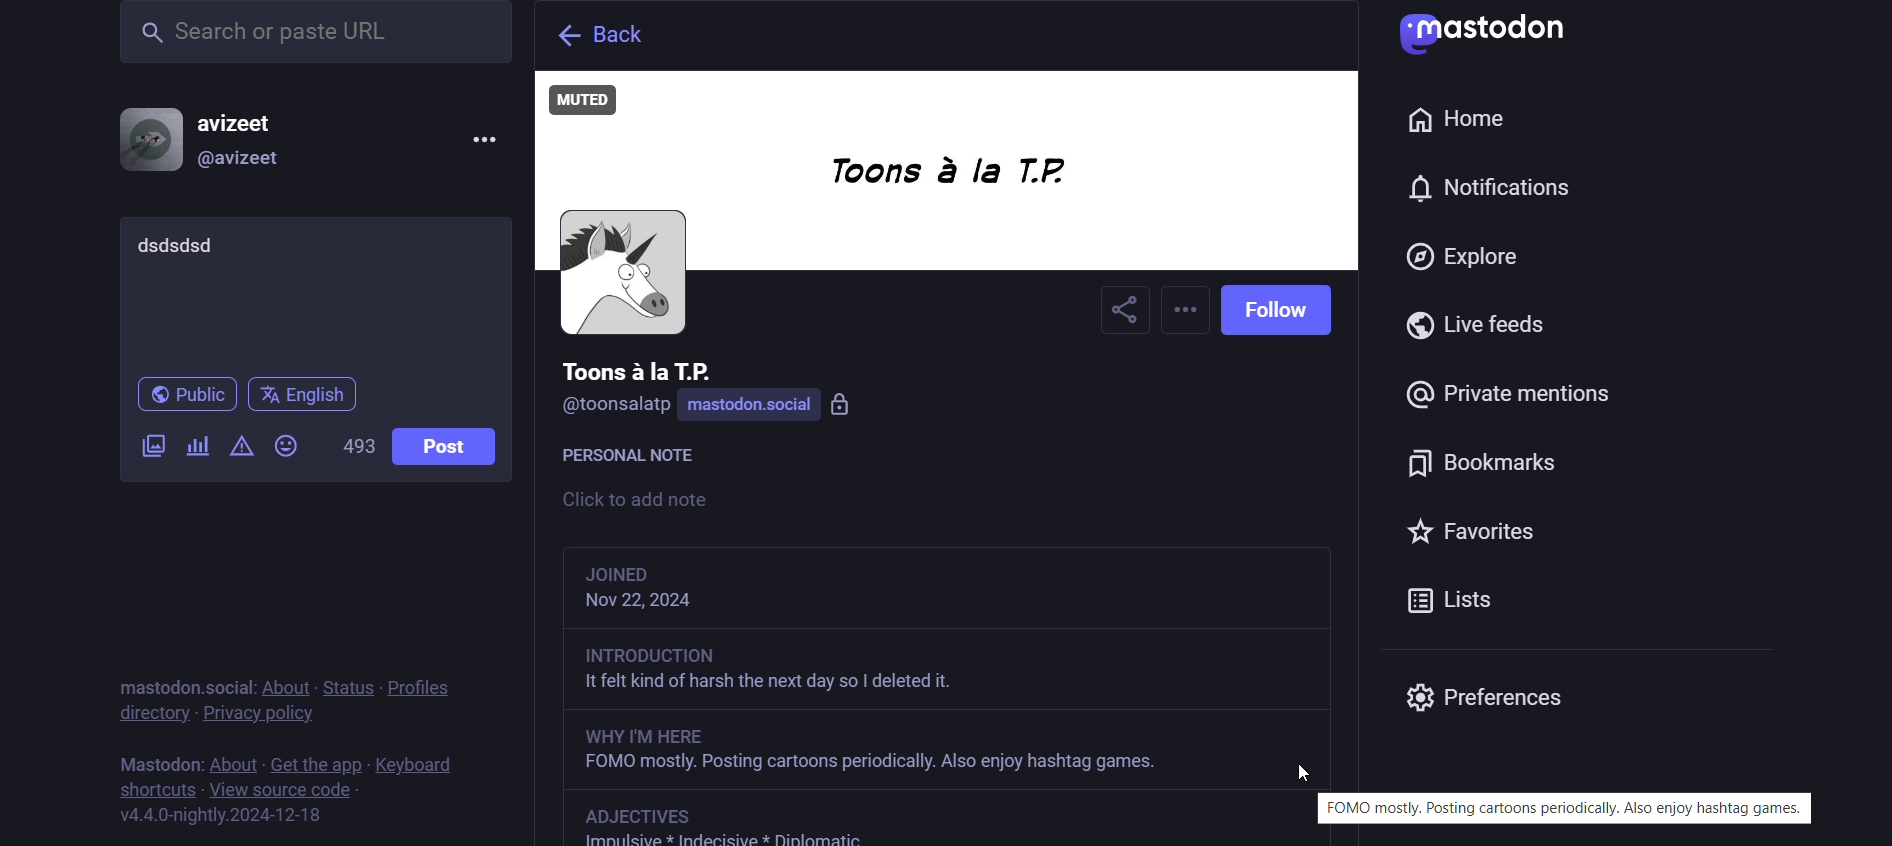  What do you see at coordinates (946, 175) in the screenshot?
I see `cover picture` at bounding box center [946, 175].